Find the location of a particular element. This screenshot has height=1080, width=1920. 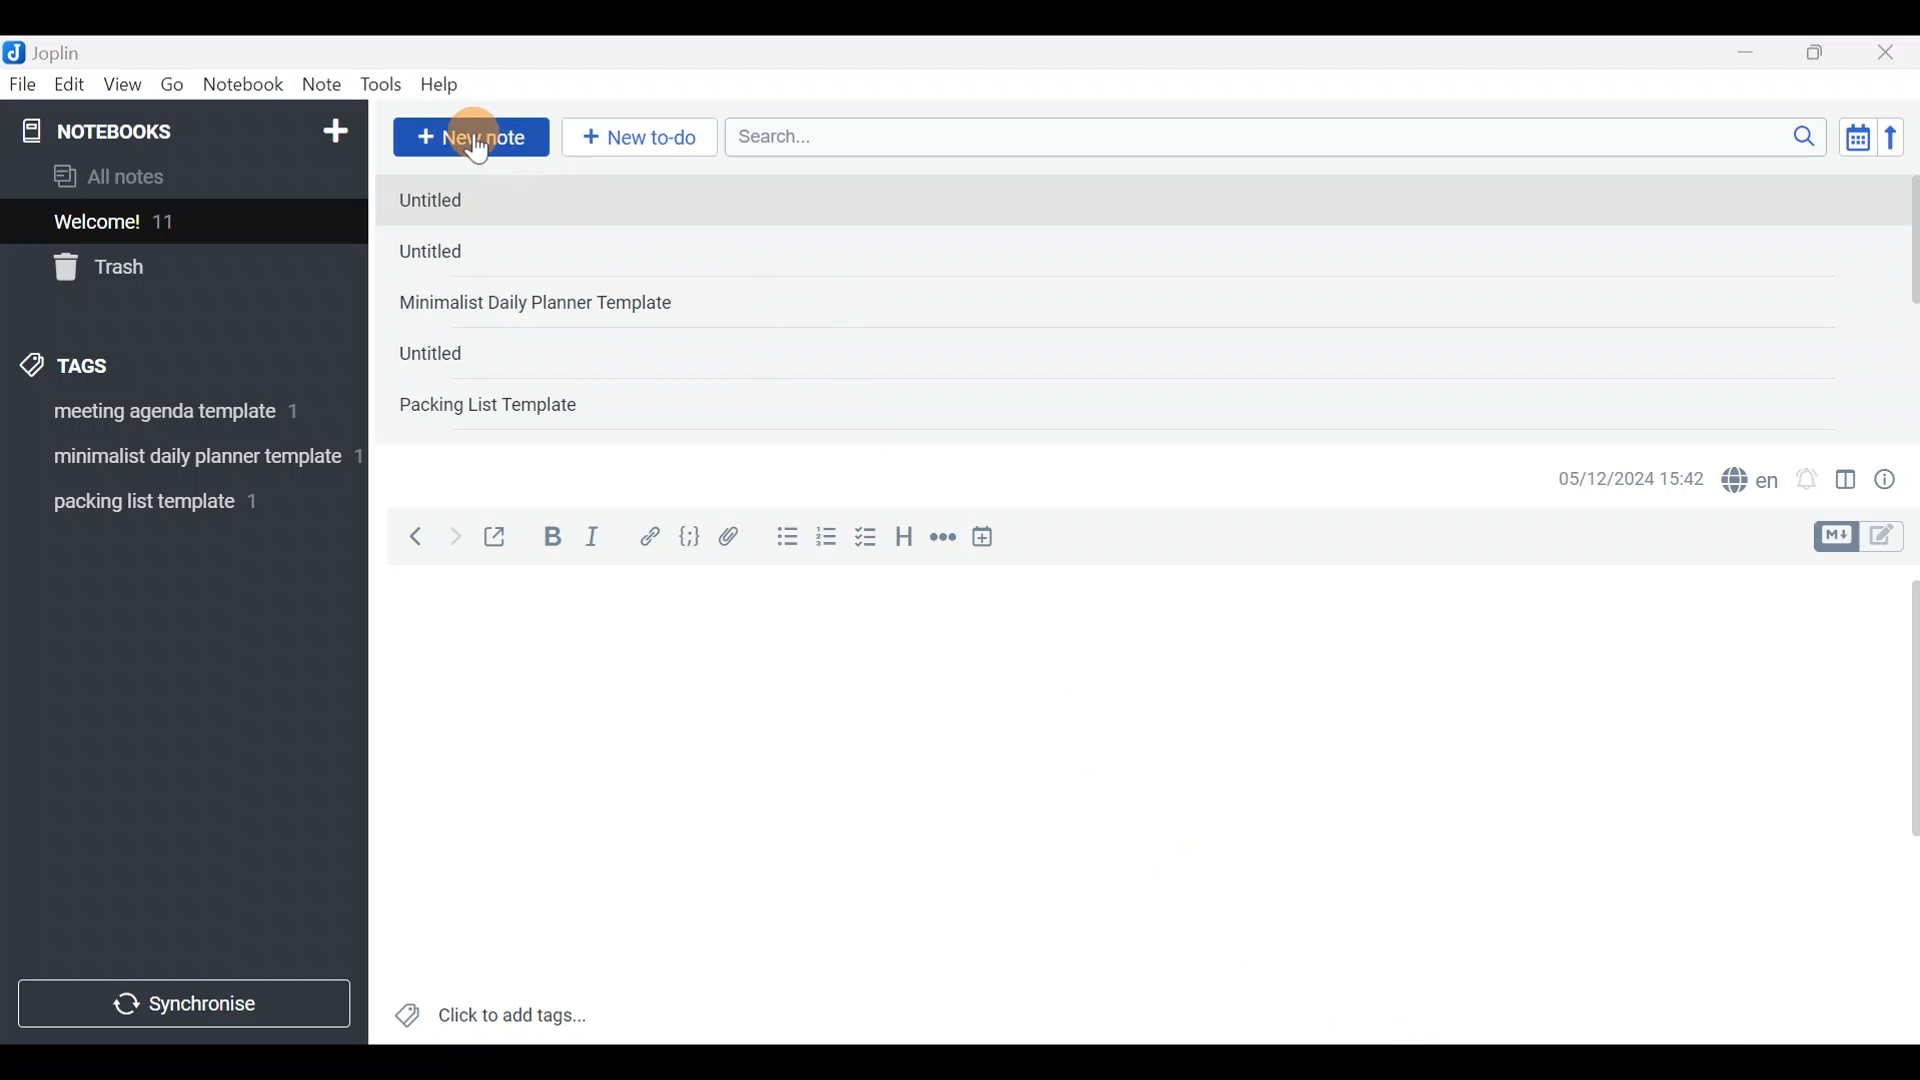

Numbered list is located at coordinates (827, 541).